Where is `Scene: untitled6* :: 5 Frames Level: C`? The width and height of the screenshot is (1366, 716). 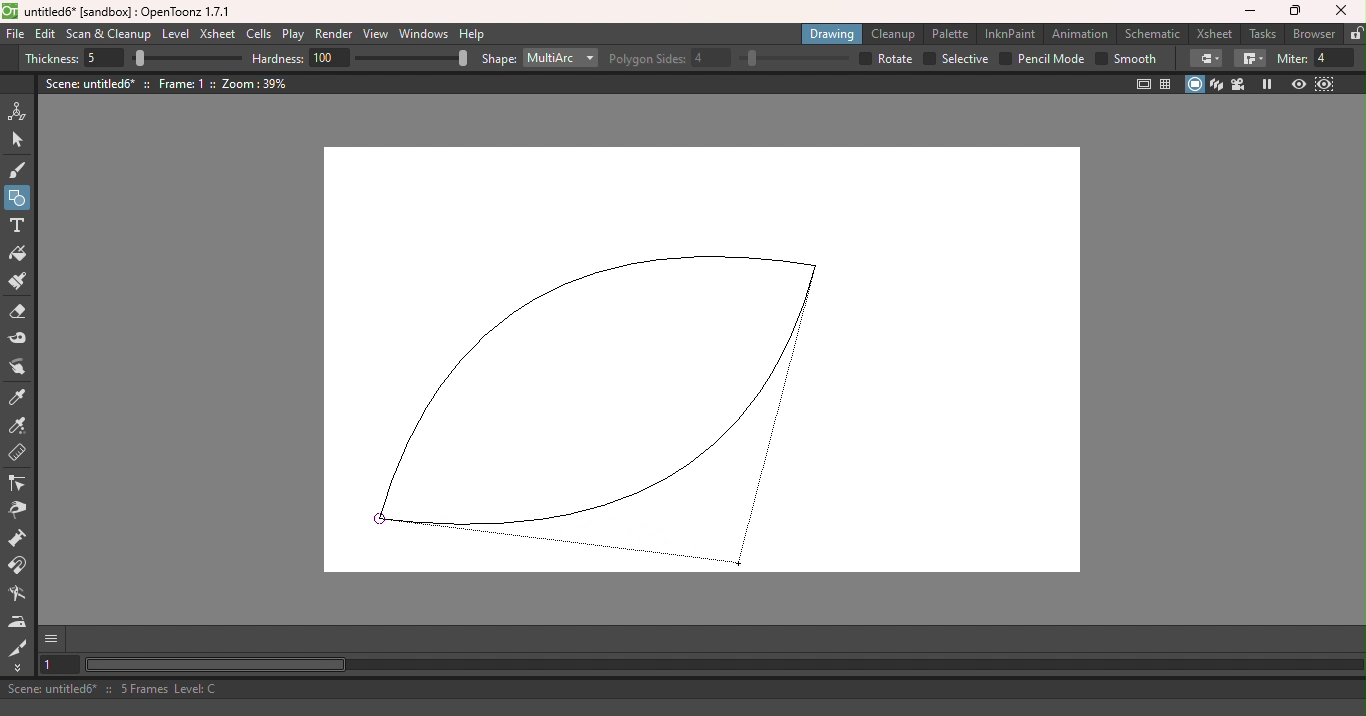
Scene: untitled6* :: 5 Frames Level: C is located at coordinates (681, 688).